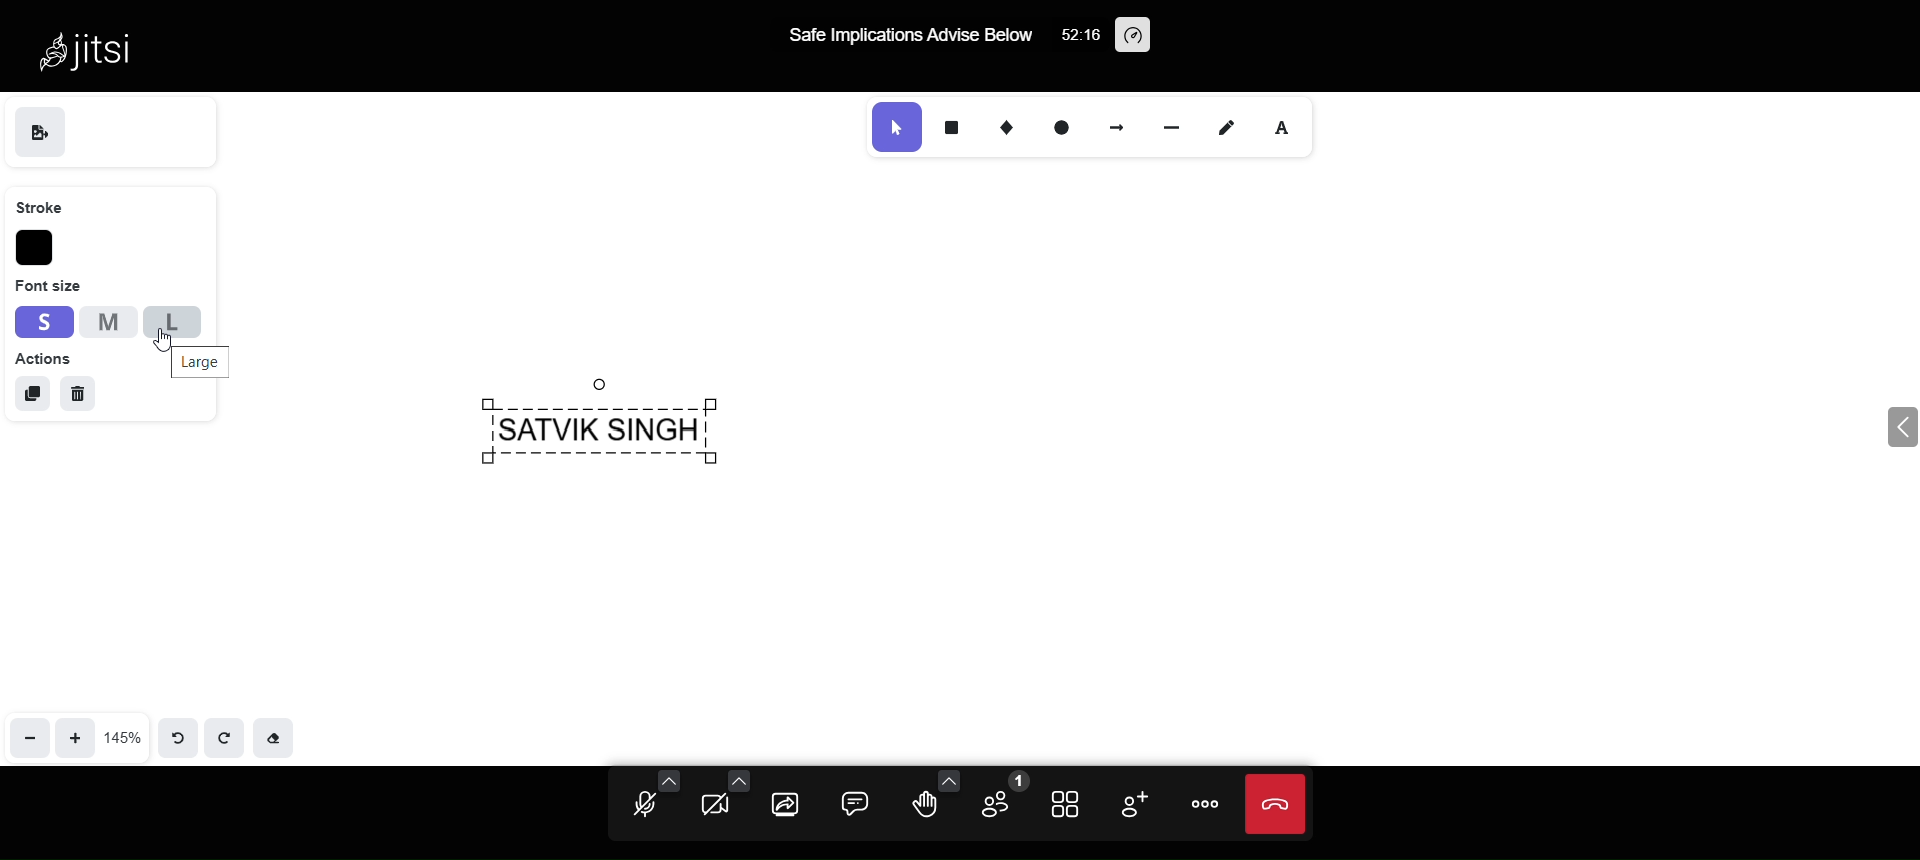 Image resolution: width=1920 pixels, height=860 pixels. I want to click on open chat box, so click(857, 803).